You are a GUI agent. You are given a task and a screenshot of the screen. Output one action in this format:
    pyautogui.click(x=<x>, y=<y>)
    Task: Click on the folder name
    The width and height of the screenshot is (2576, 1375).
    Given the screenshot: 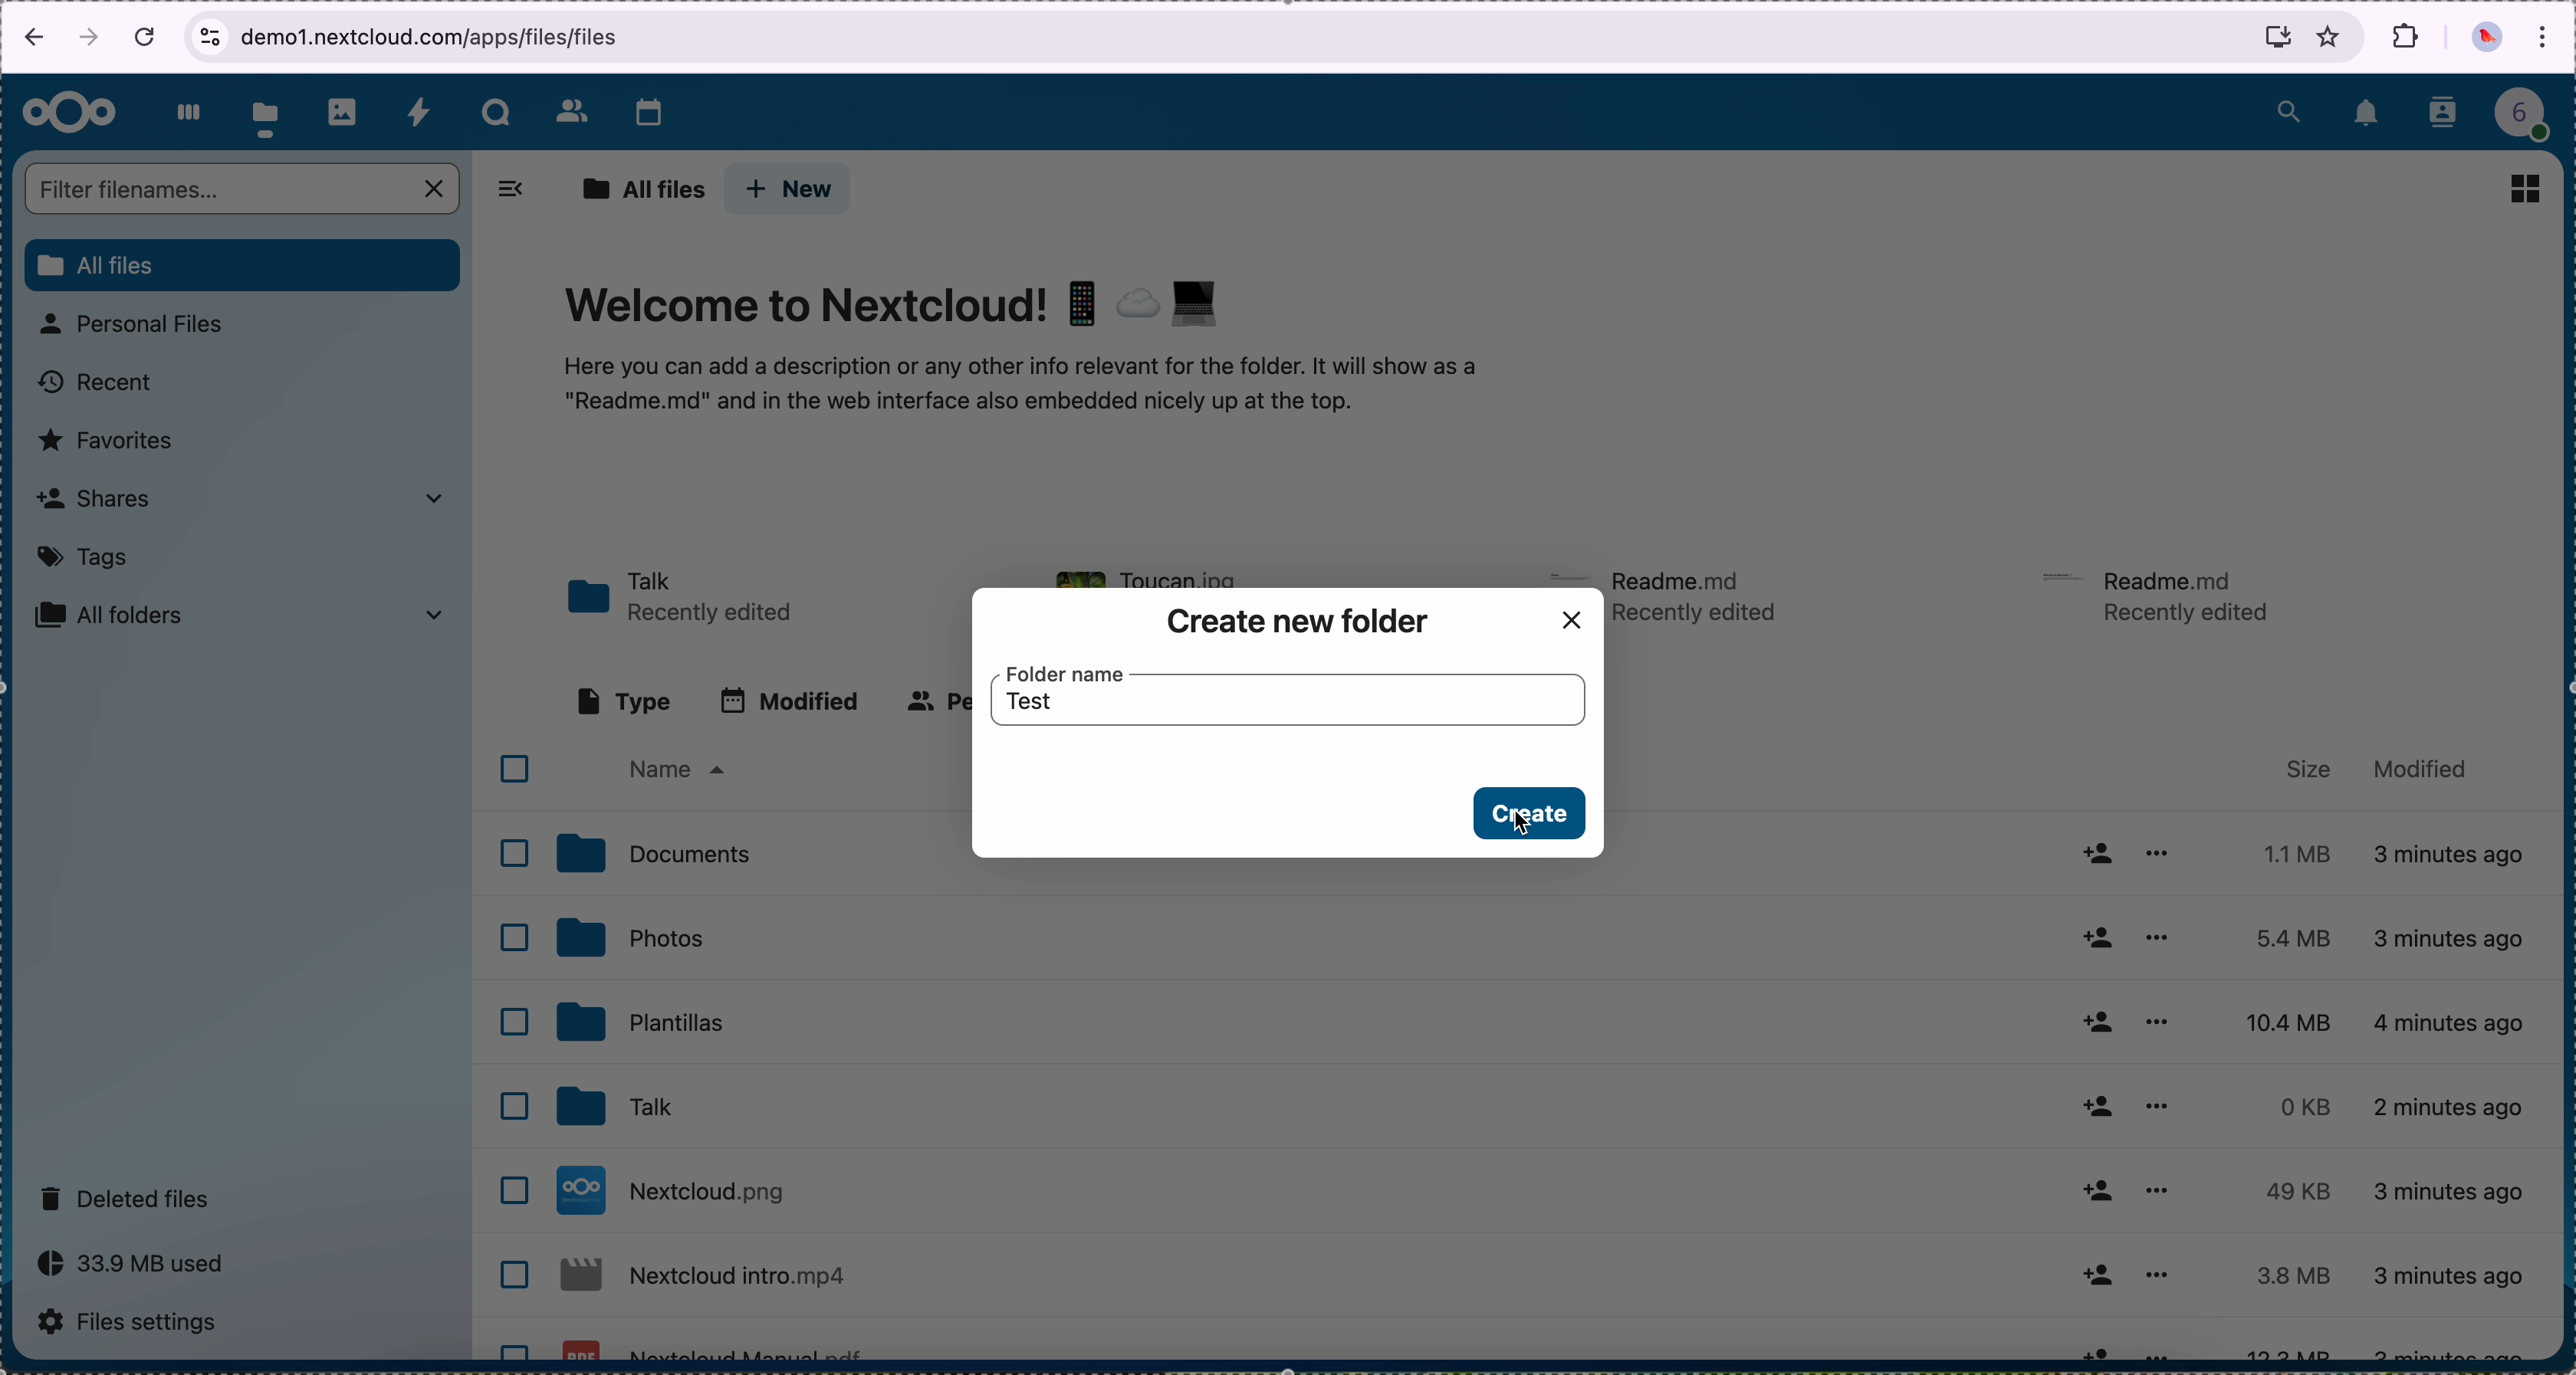 What is the action you would take?
    pyautogui.click(x=1066, y=672)
    